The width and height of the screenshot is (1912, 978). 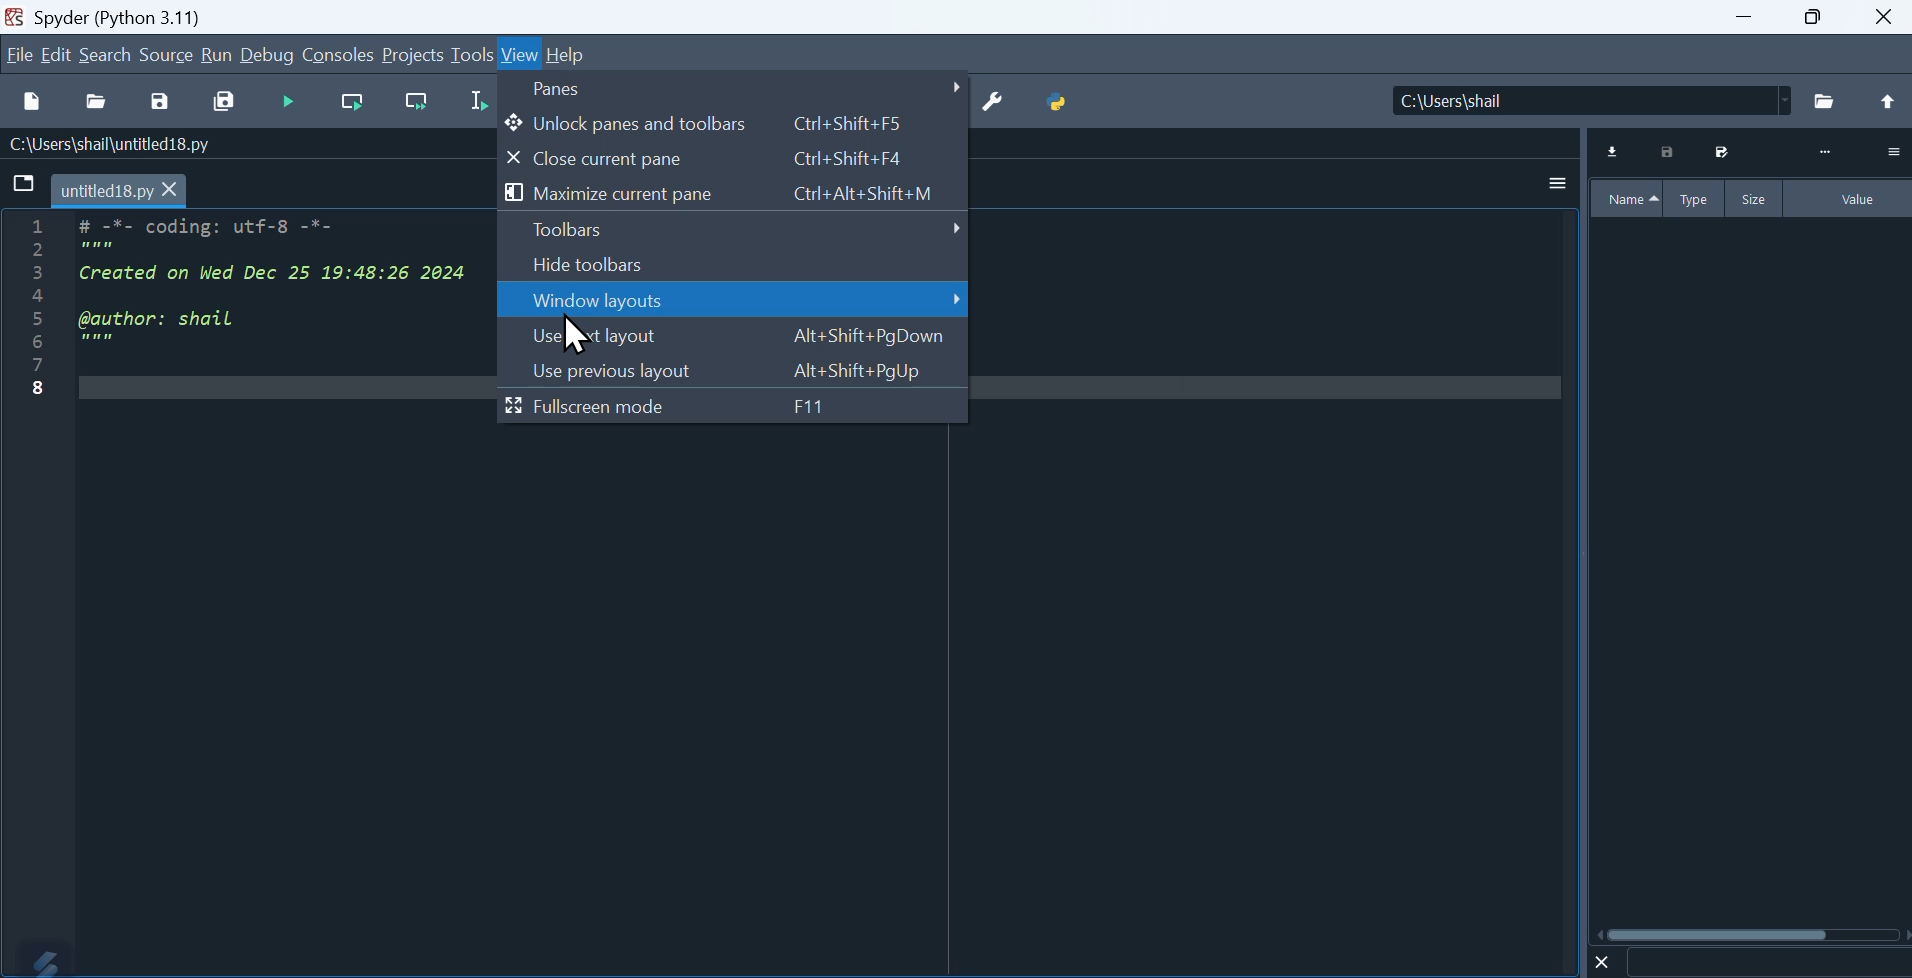 What do you see at coordinates (250, 324) in the screenshot?
I see `w == Coding. ULT=0 ==Created on Wed Dec 25 19:48:26 2024 @author: shail` at bounding box center [250, 324].